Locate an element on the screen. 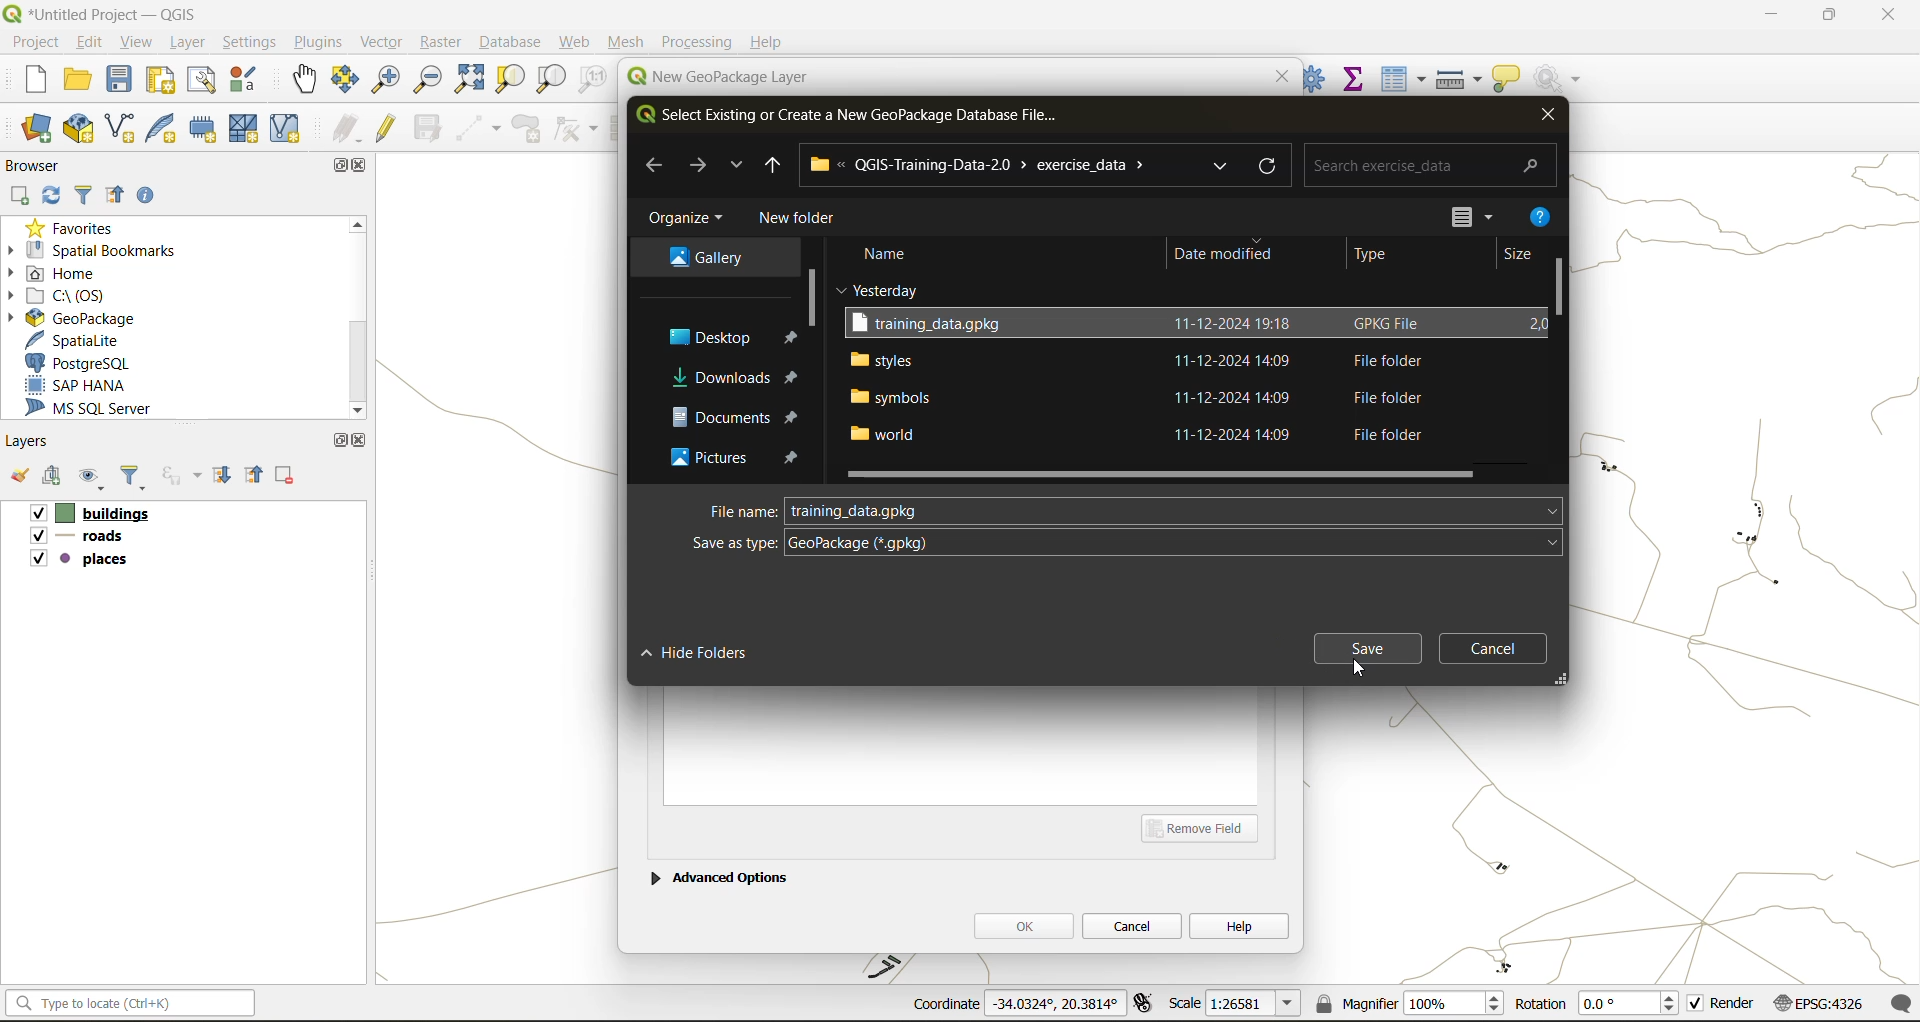  no action is located at coordinates (1559, 75).